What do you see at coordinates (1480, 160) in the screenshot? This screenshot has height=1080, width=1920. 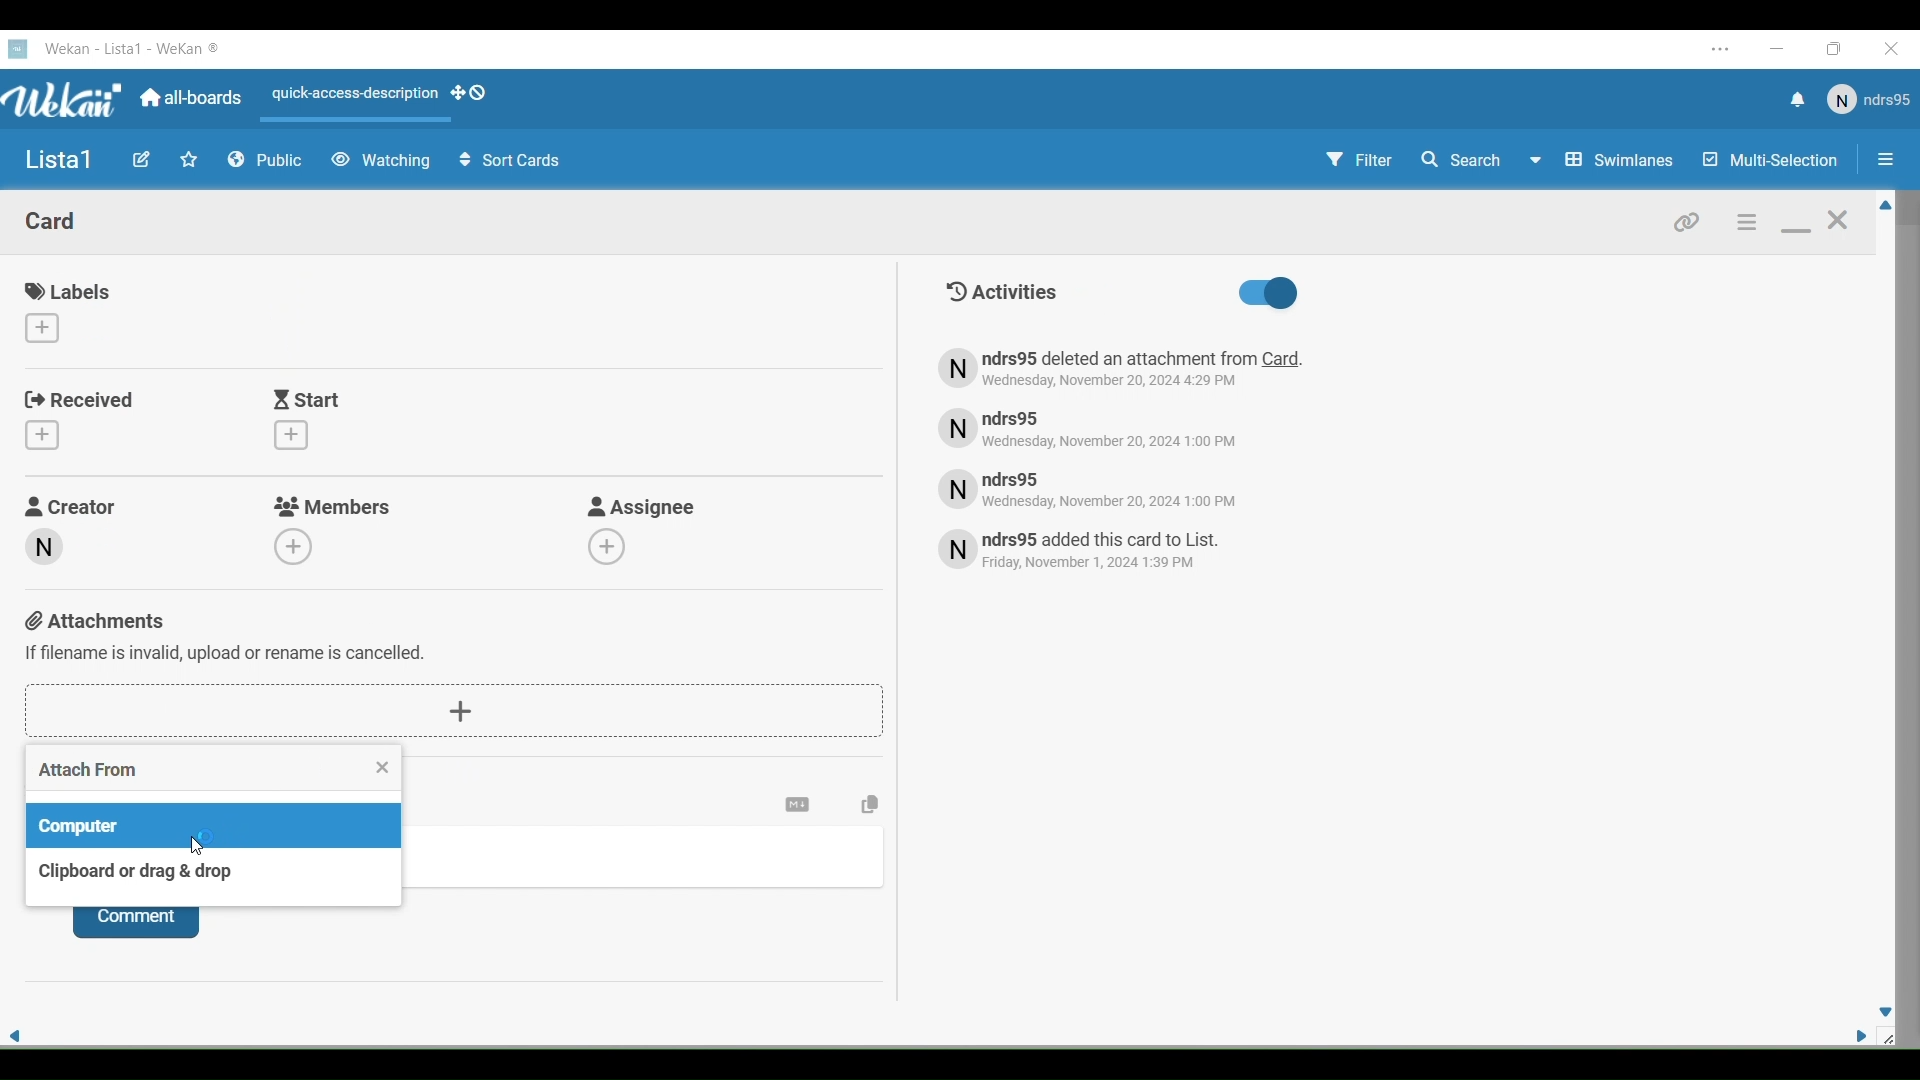 I see `Search` at bounding box center [1480, 160].